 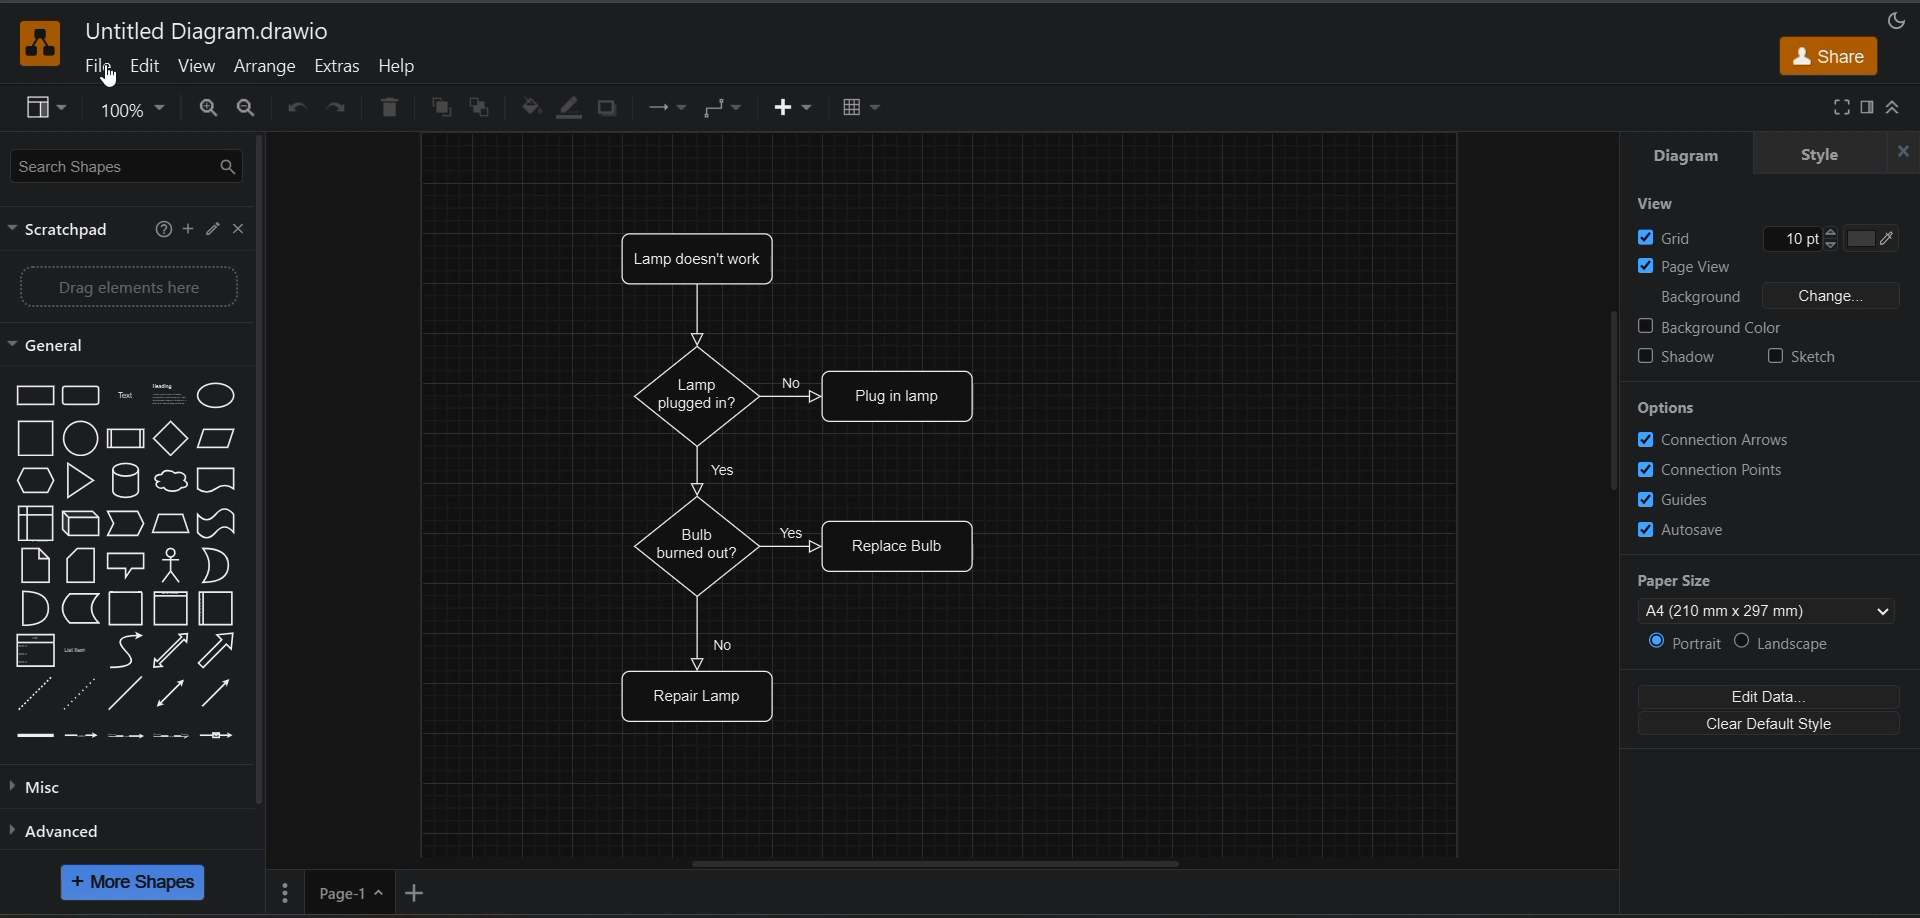 I want to click on more shapes, so click(x=136, y=882).